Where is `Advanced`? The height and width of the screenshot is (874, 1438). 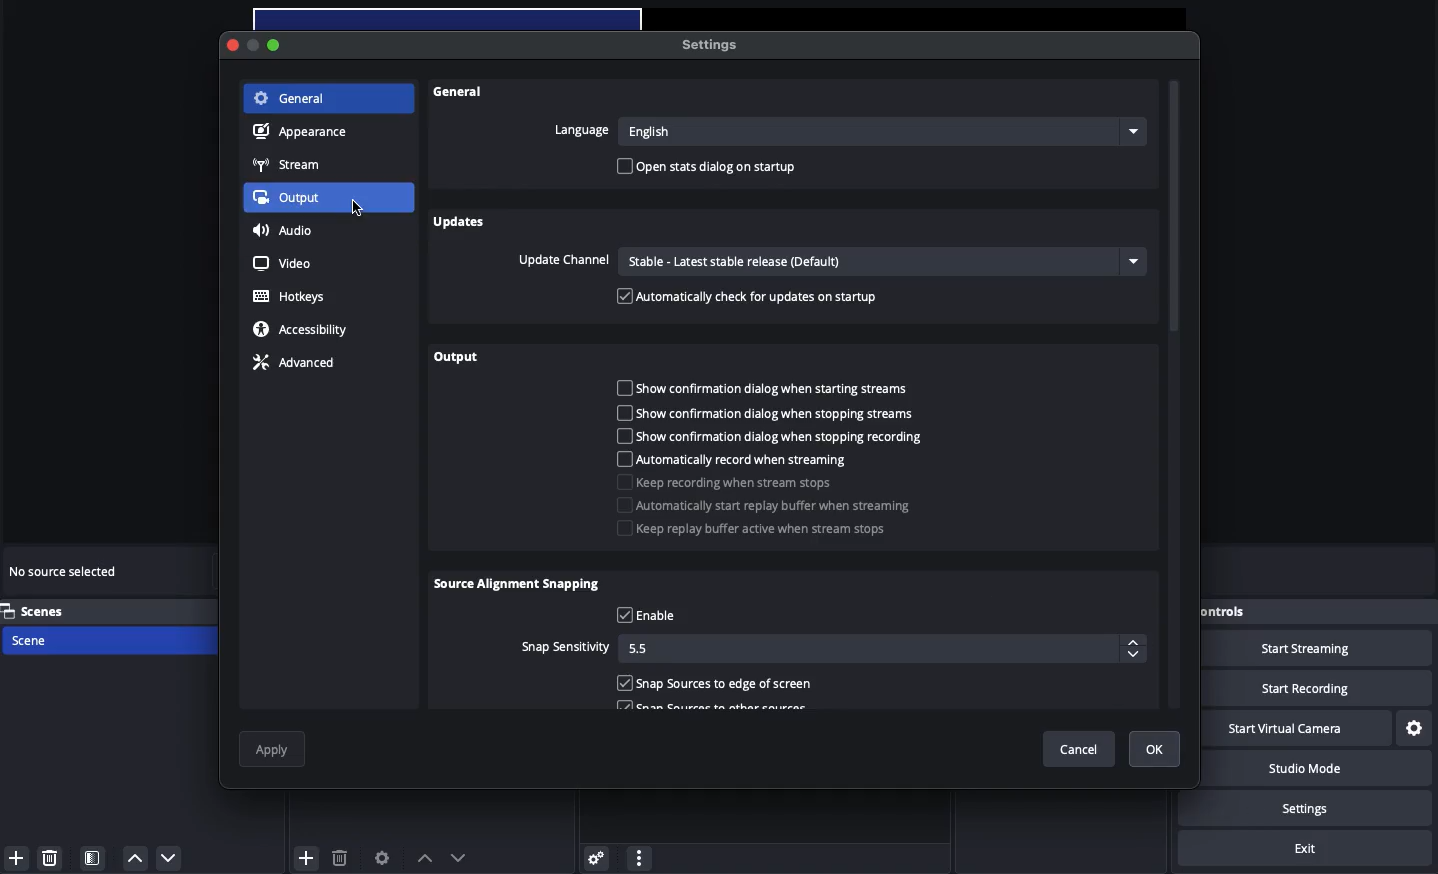
Advanced is located at coordinates (292, 365).